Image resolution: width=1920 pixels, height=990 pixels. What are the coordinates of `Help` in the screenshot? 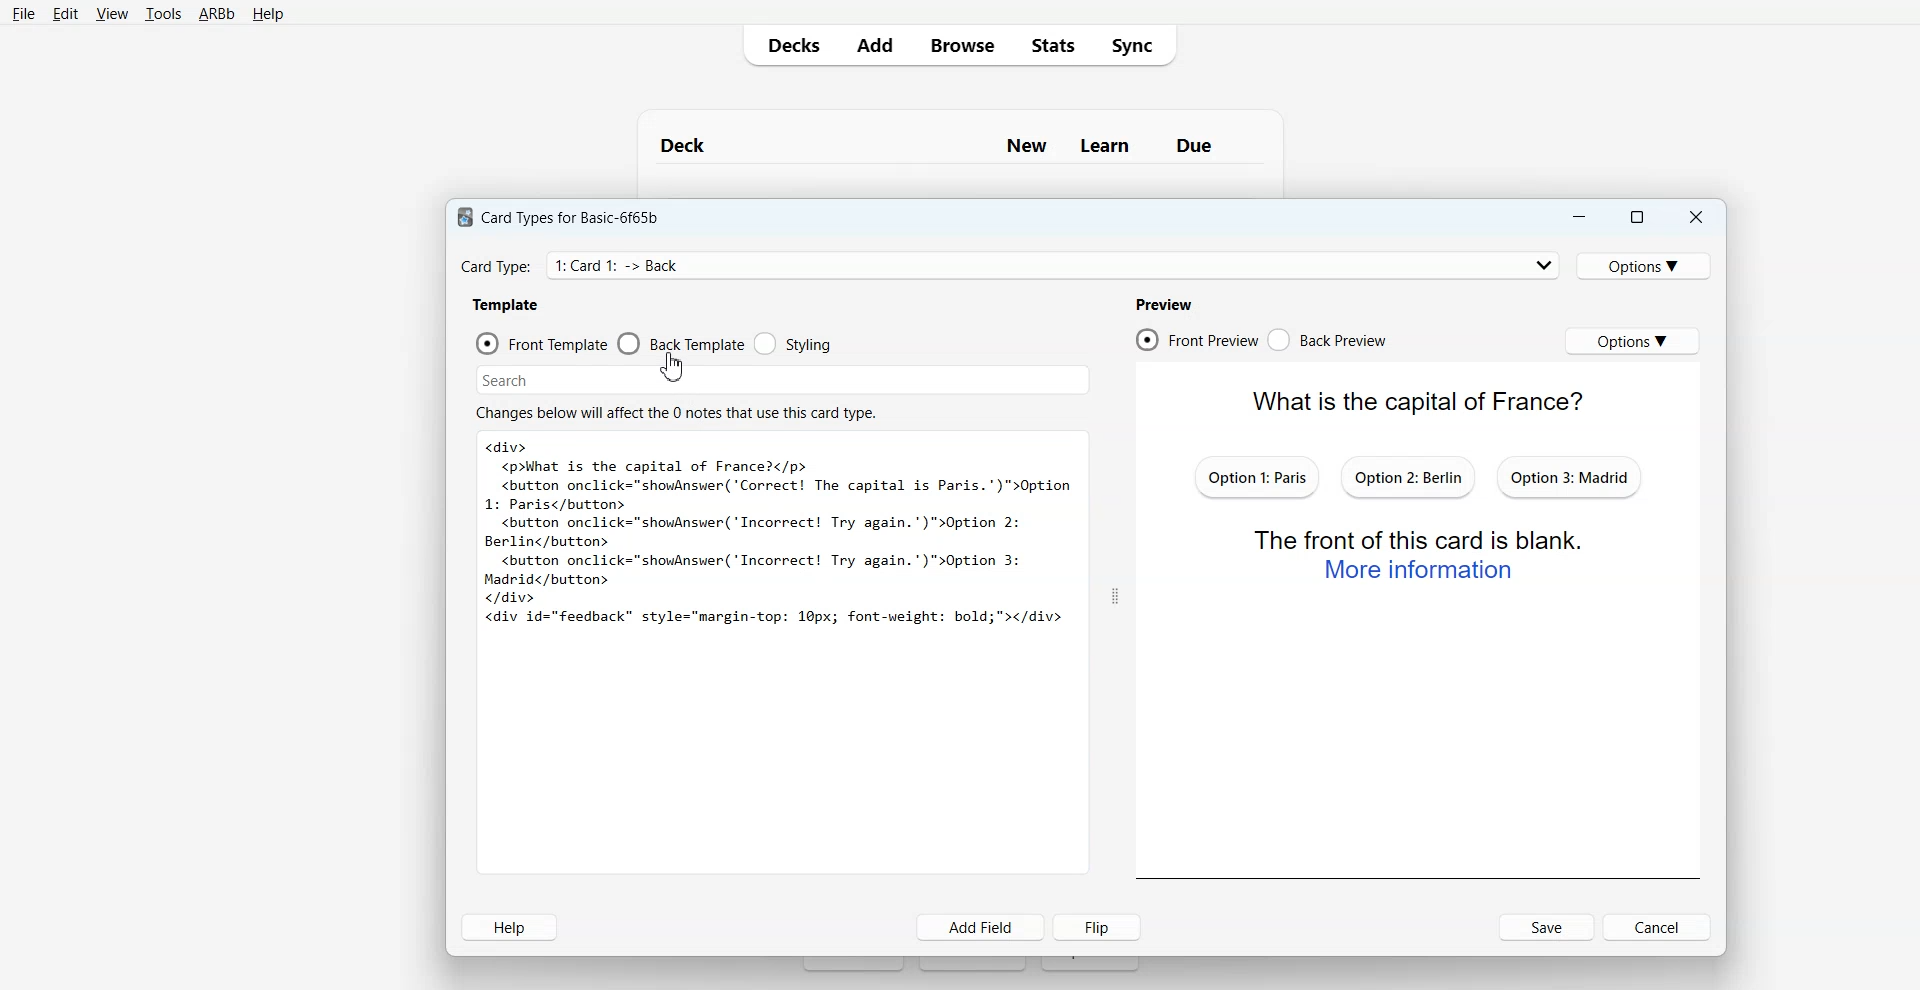 It's located at (510, 927).